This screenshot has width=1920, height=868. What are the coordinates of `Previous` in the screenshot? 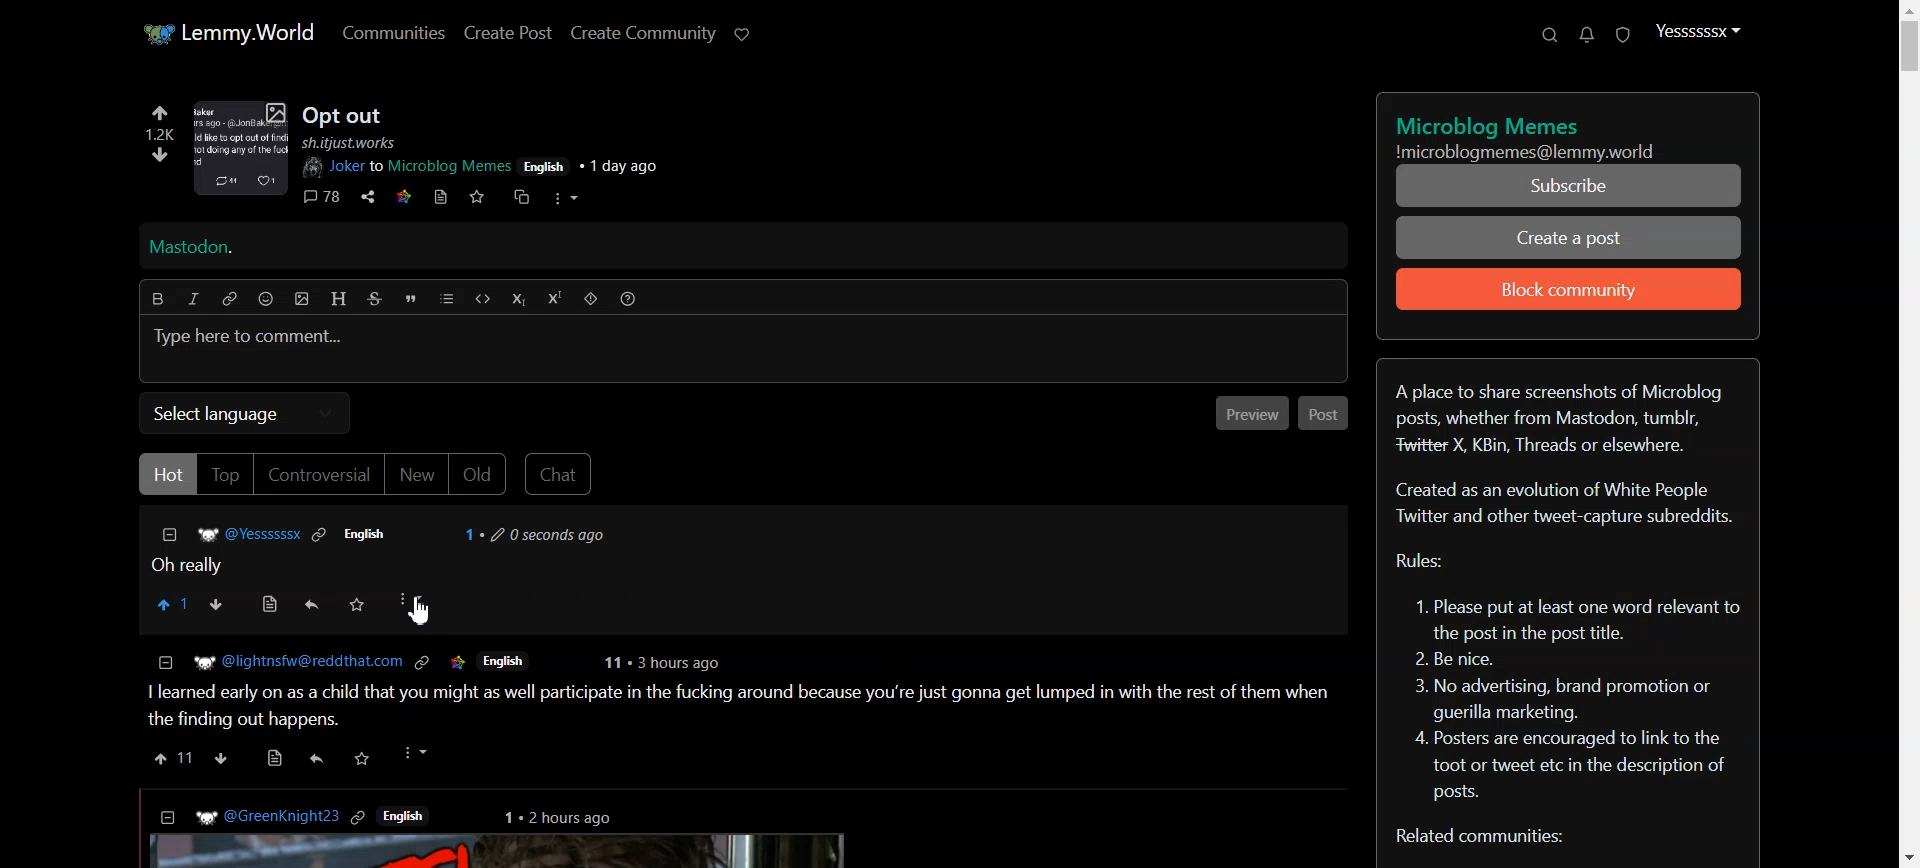 It's located at (1250, 412).